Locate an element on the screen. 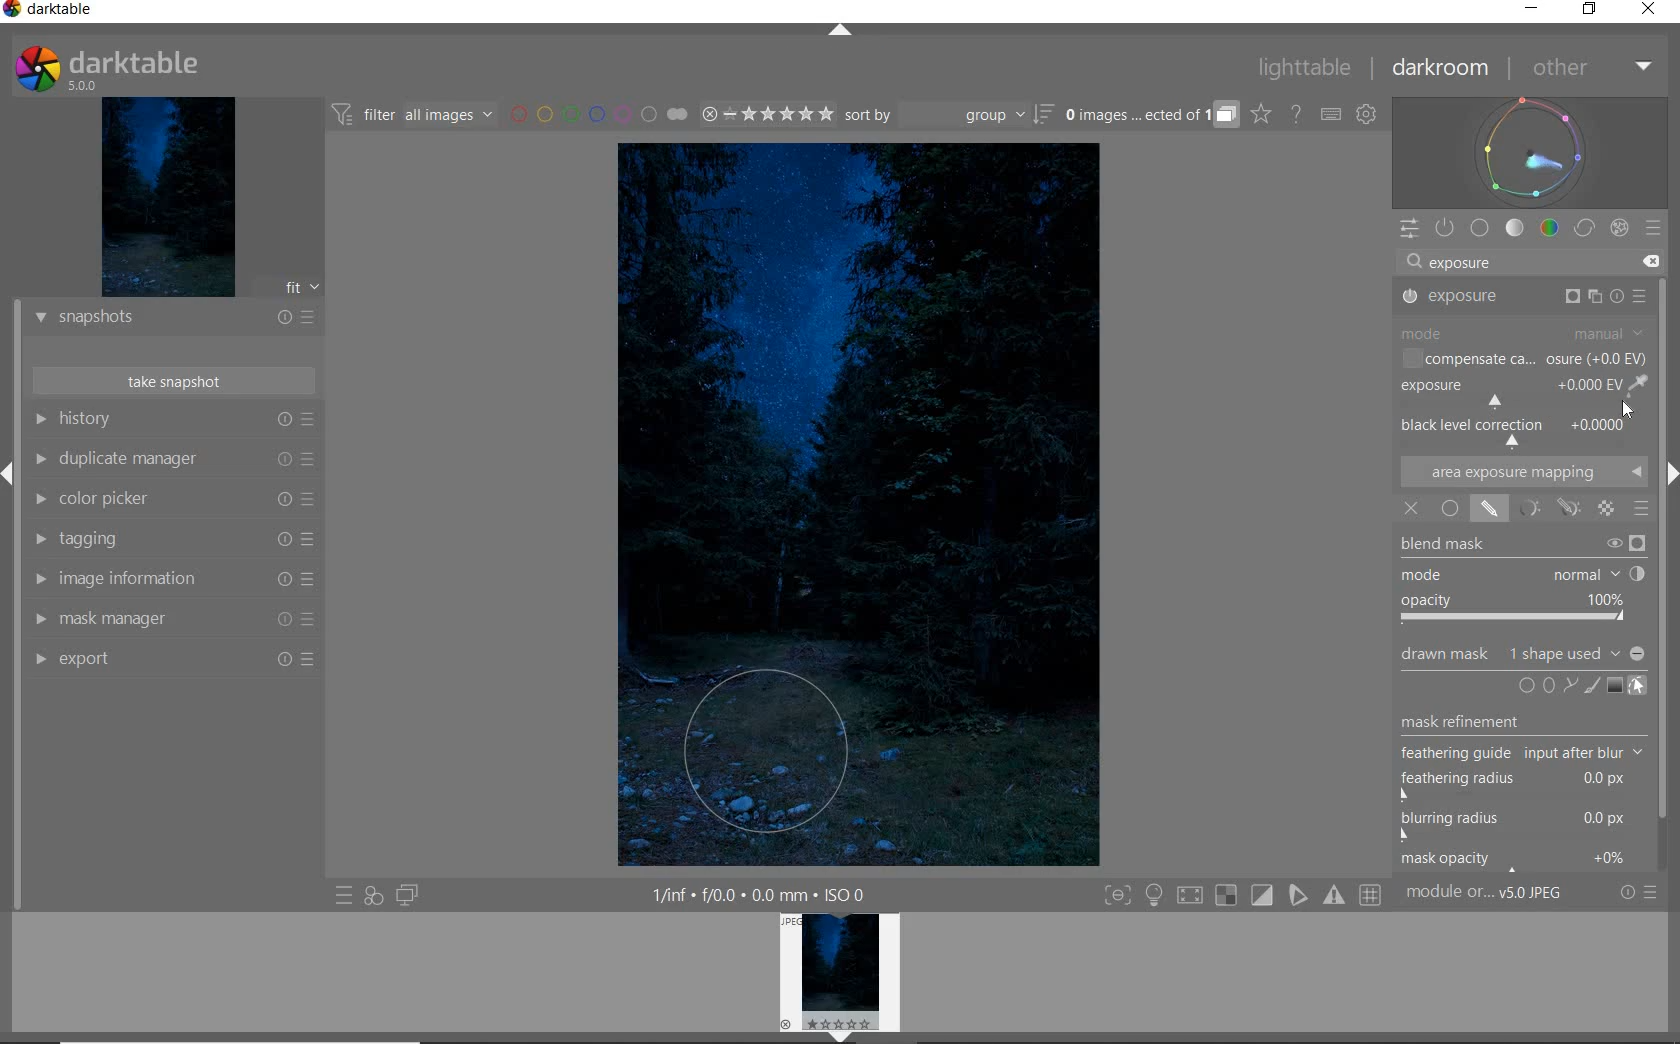 Image resolution: width=1680 pixels, height=1044 pixels. CURSOR is located at coordinates (1629, 413).